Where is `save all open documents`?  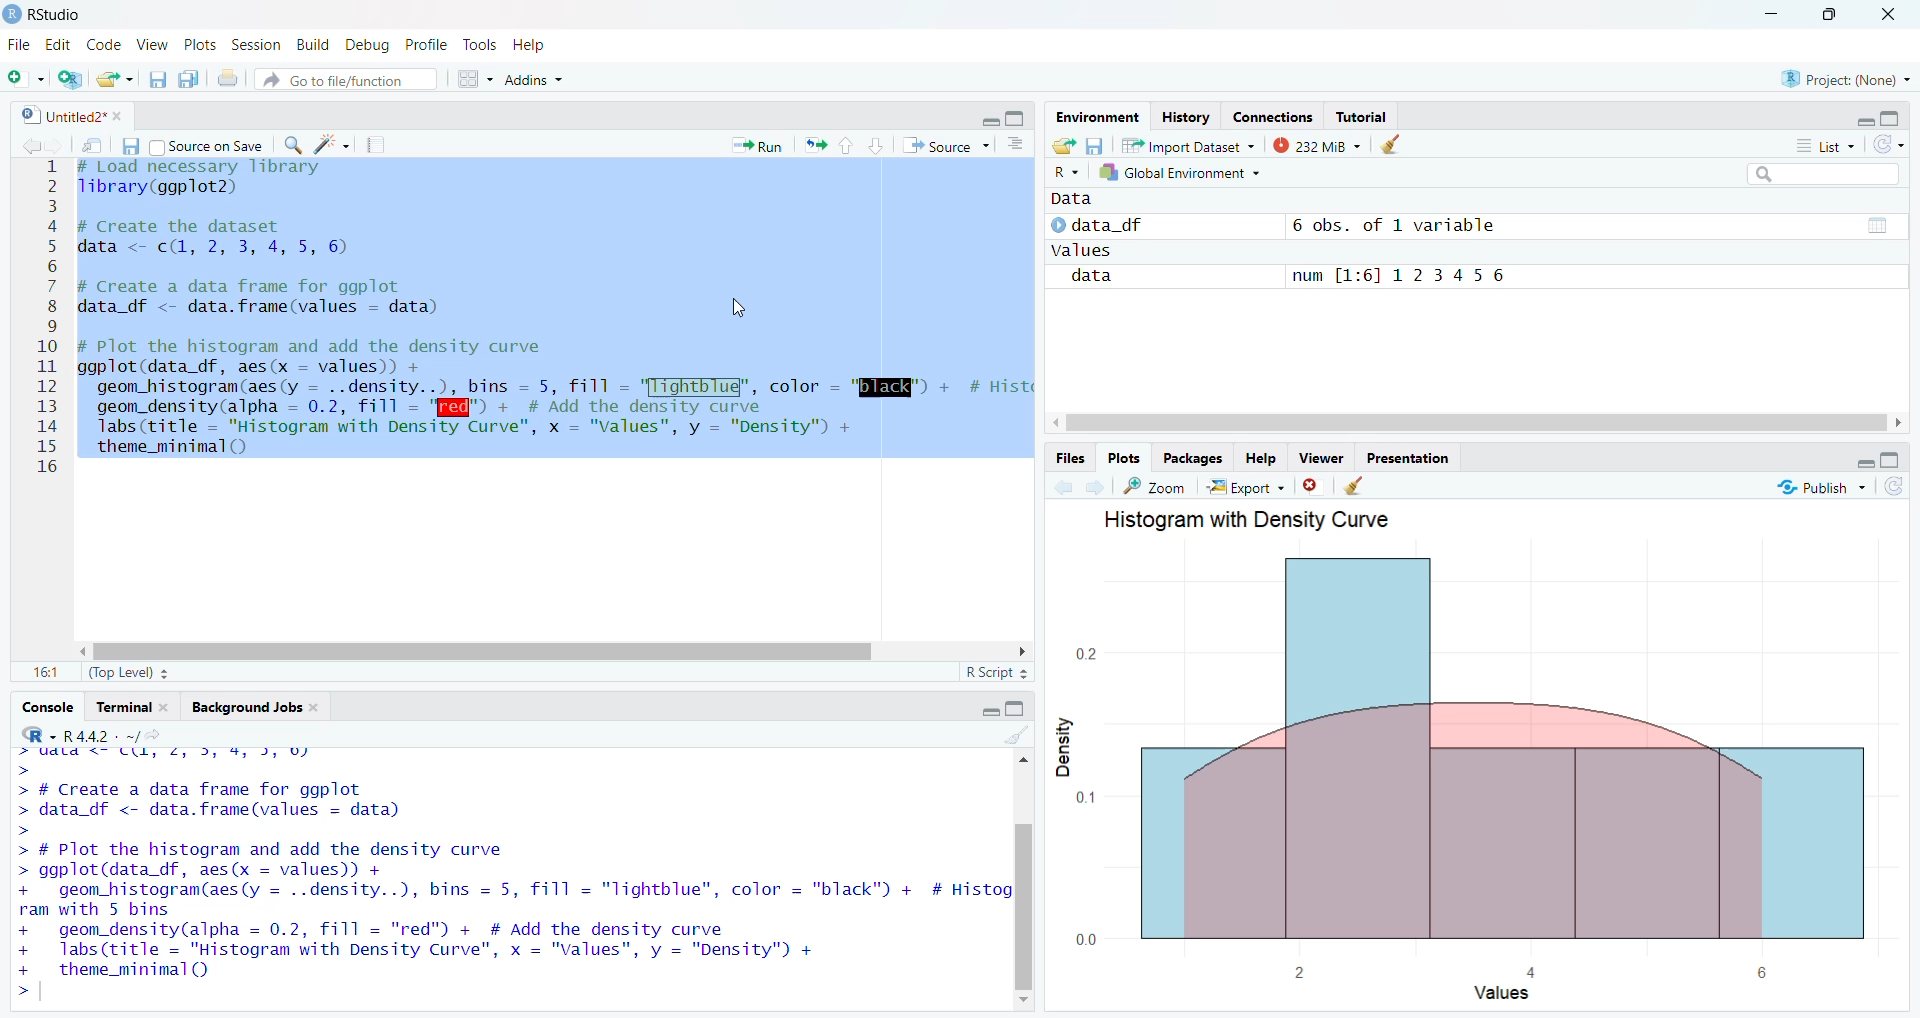
save all open documents is located at coordinates (186, 79).